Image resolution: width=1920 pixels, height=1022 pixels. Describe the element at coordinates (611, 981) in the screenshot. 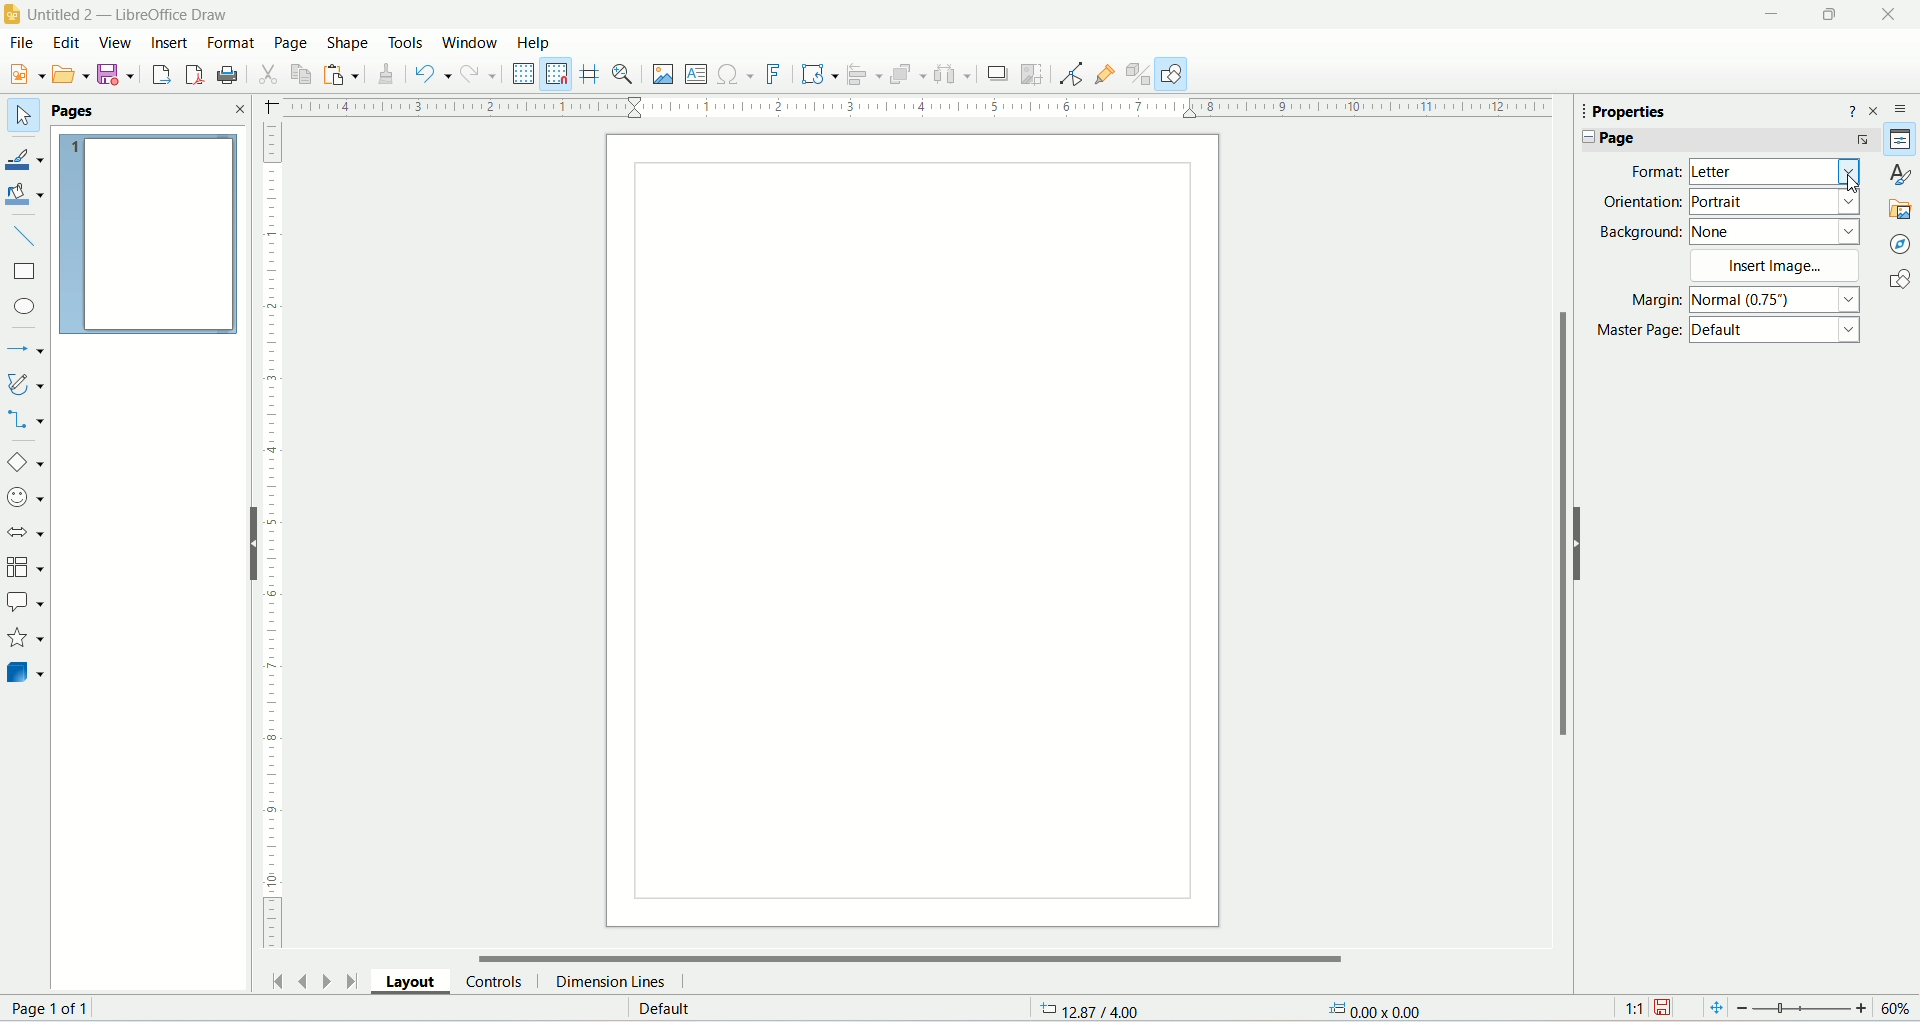

I see `dimension lines` at that location.